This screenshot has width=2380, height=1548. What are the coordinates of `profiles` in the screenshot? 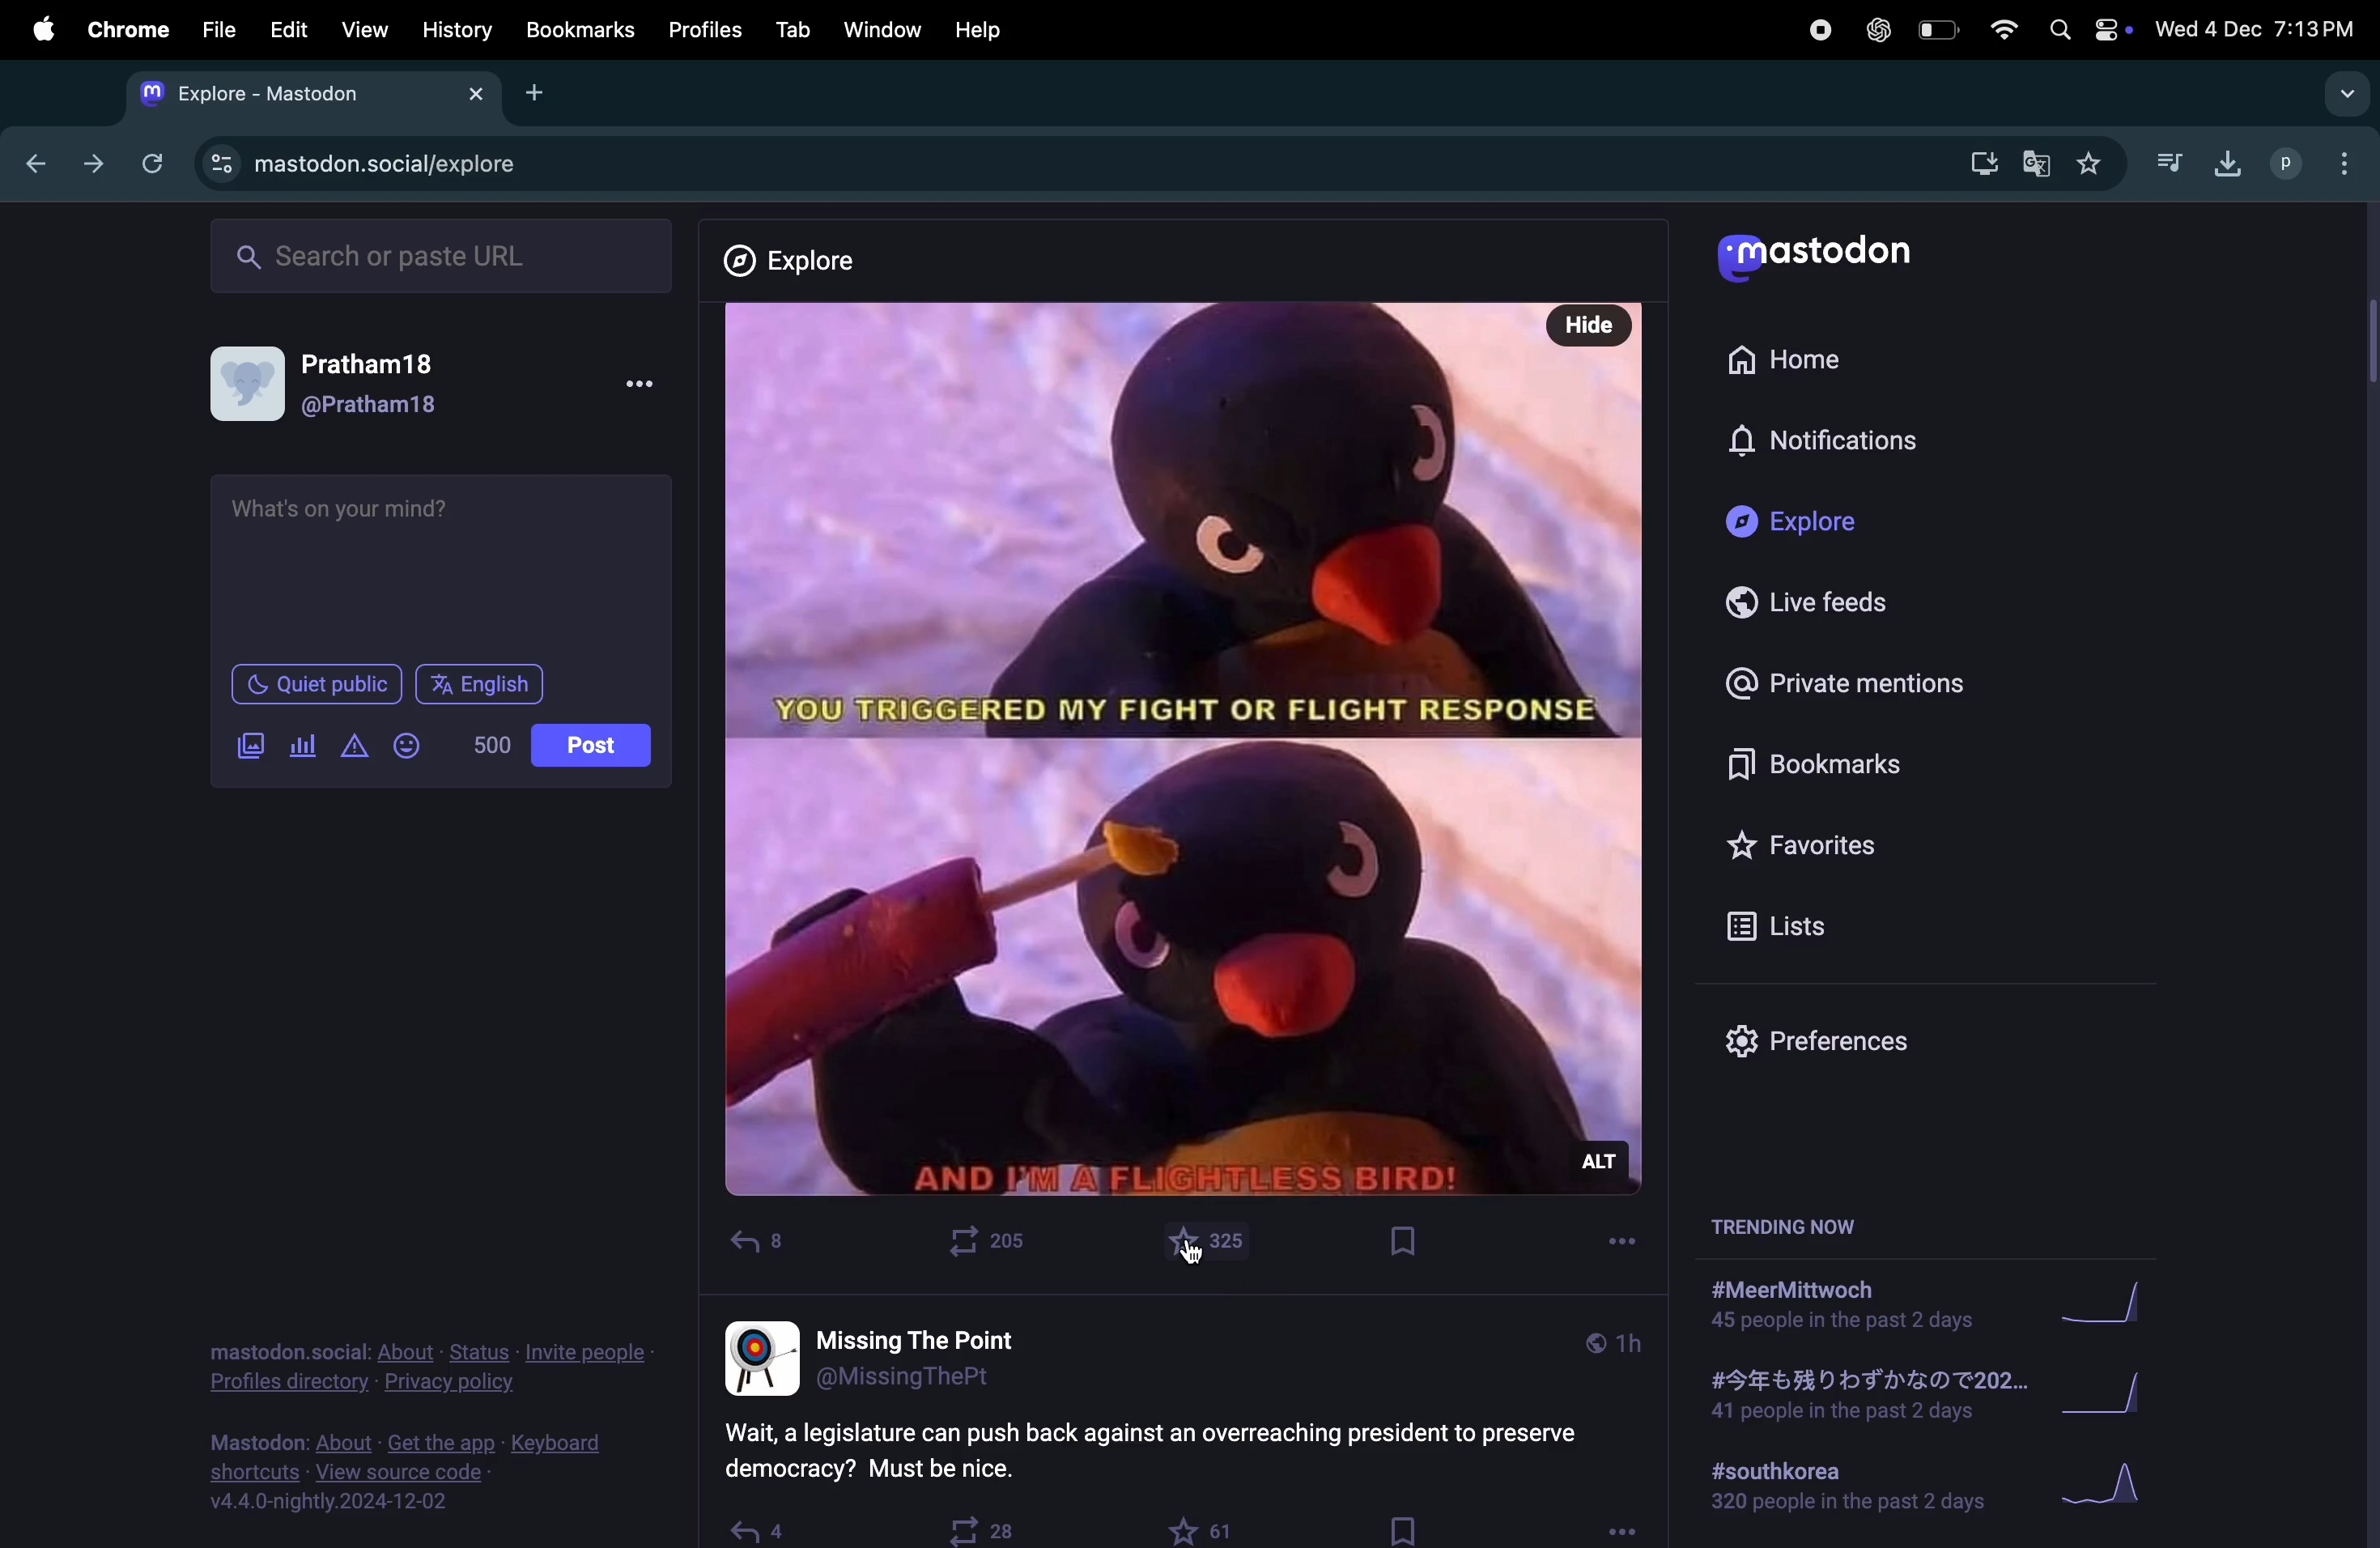 It's located at (709, 32).